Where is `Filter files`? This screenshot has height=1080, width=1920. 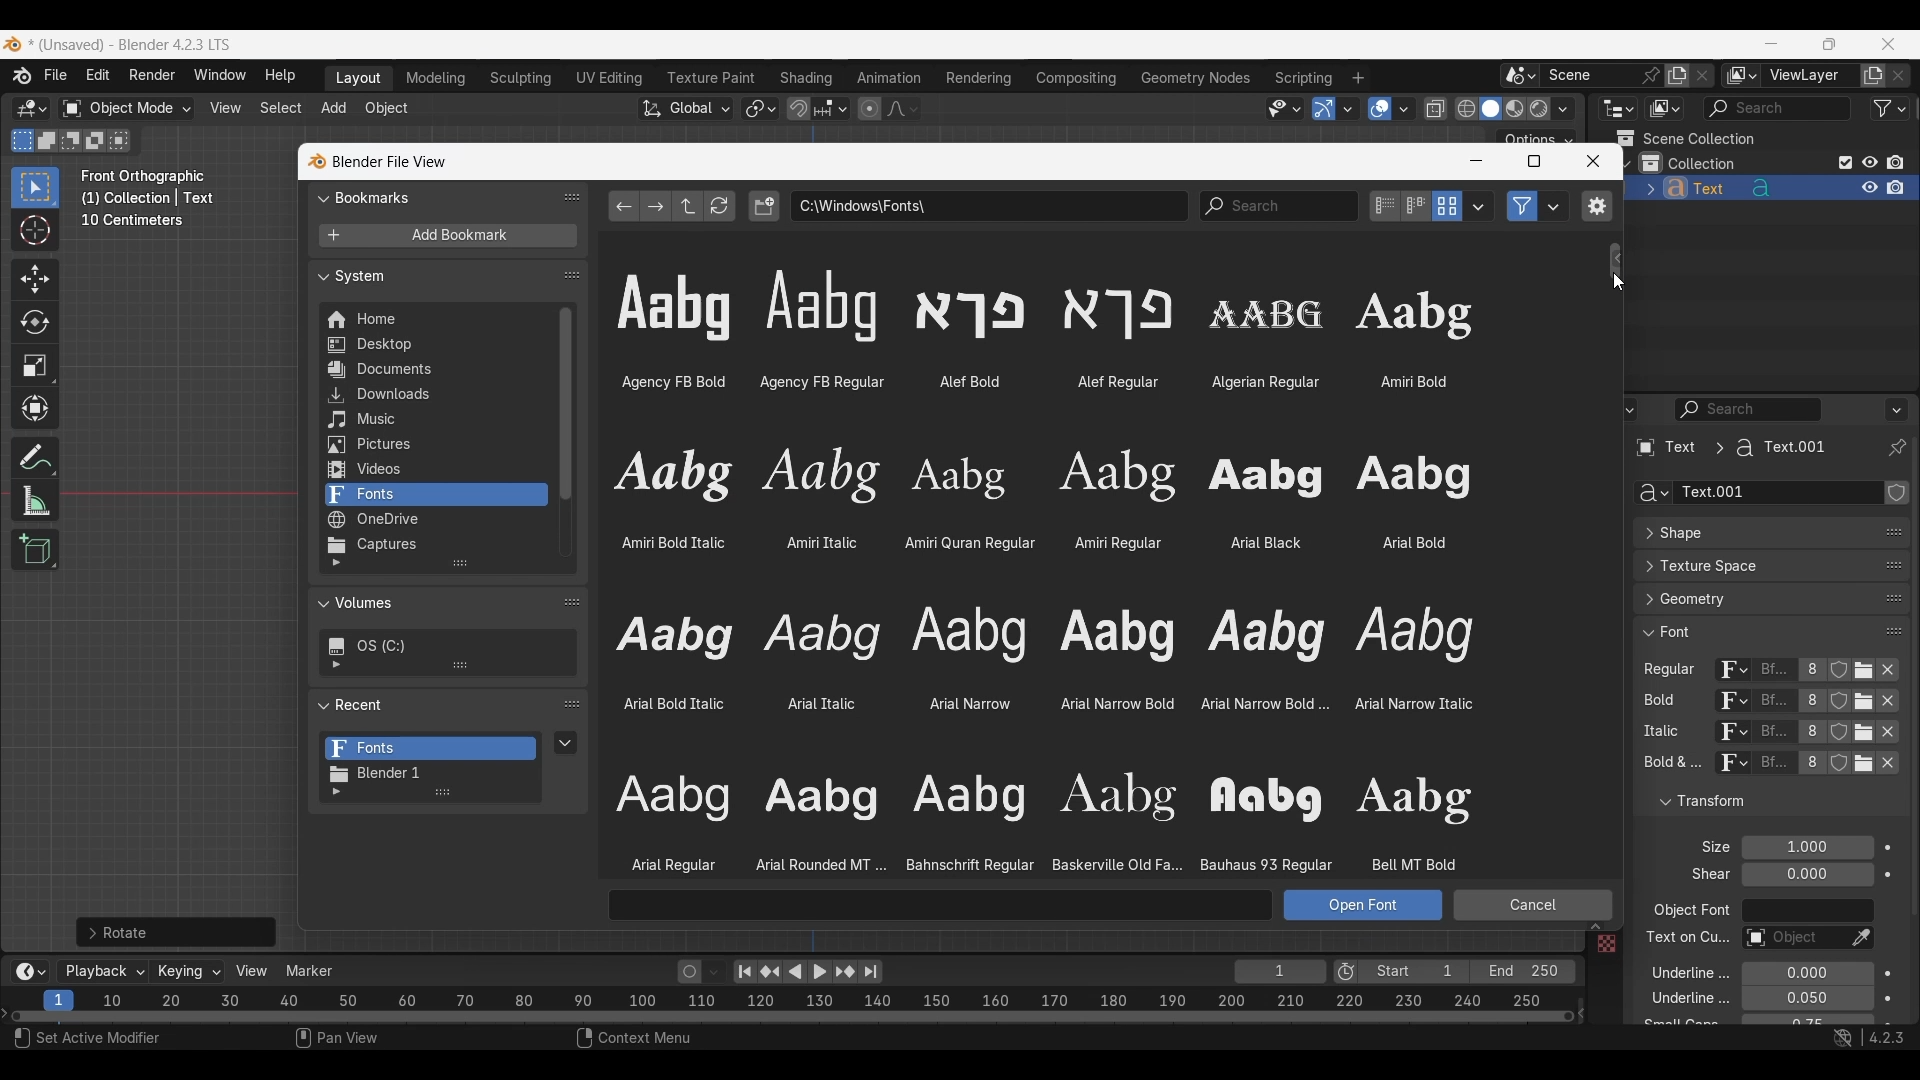 Filter files is located at coordinates (1522, 206).